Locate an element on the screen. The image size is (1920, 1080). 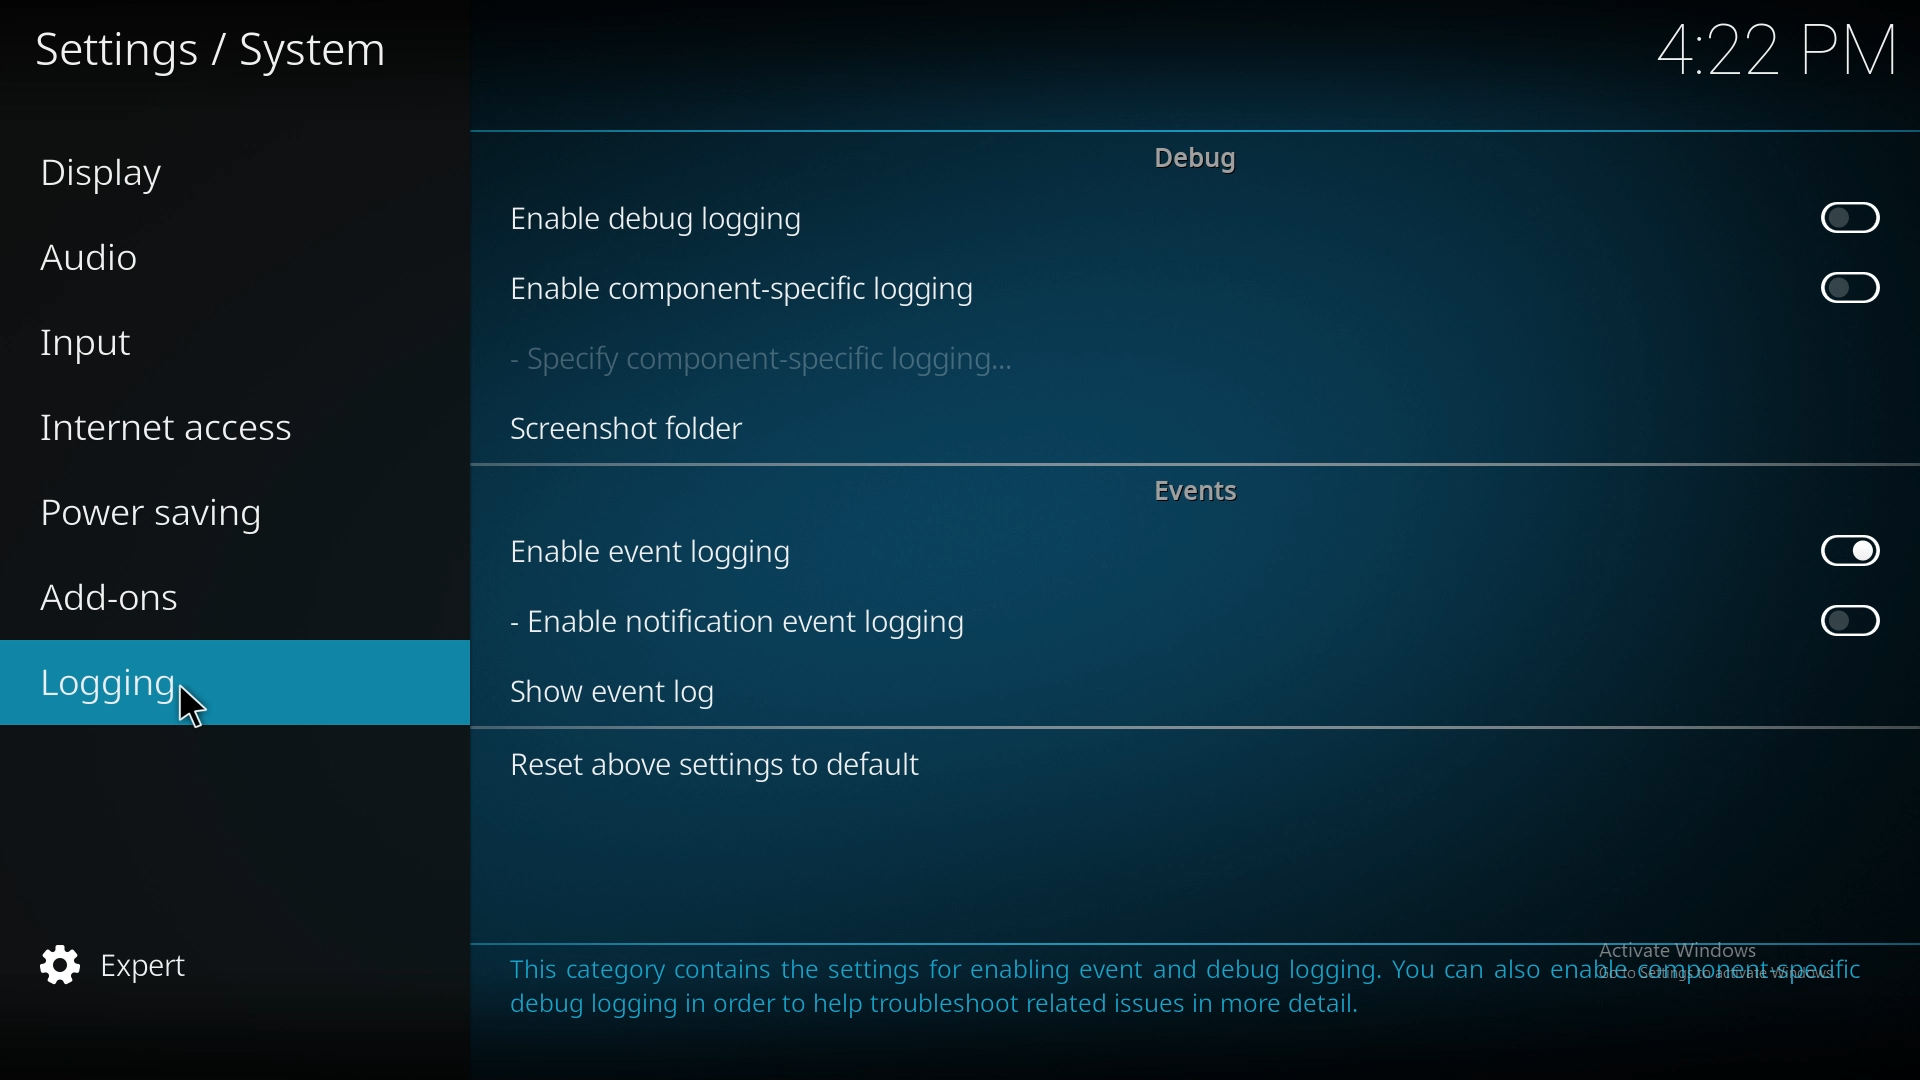
enable event logging is located at coordinates (678, 553).